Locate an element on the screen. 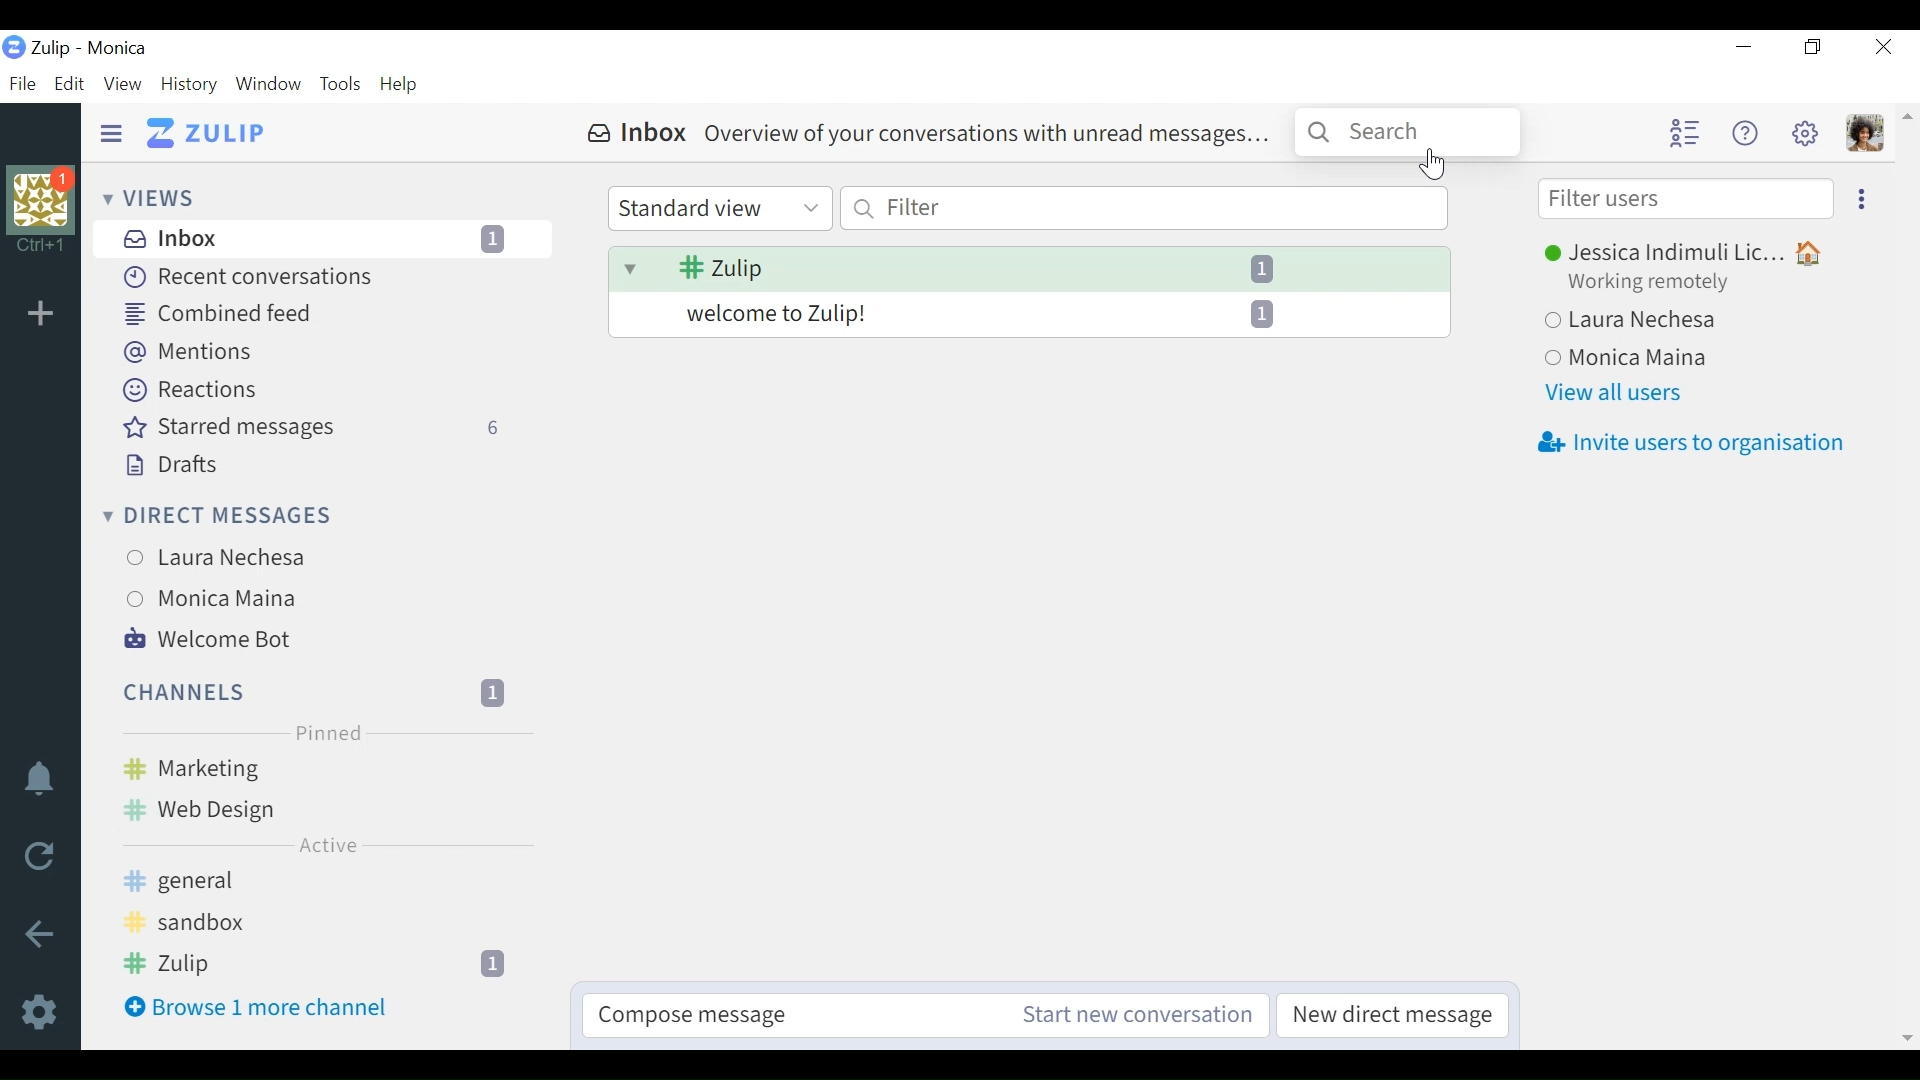 This screenshot has width=1920, height=1080. Back is located at coordinates (37, 931).